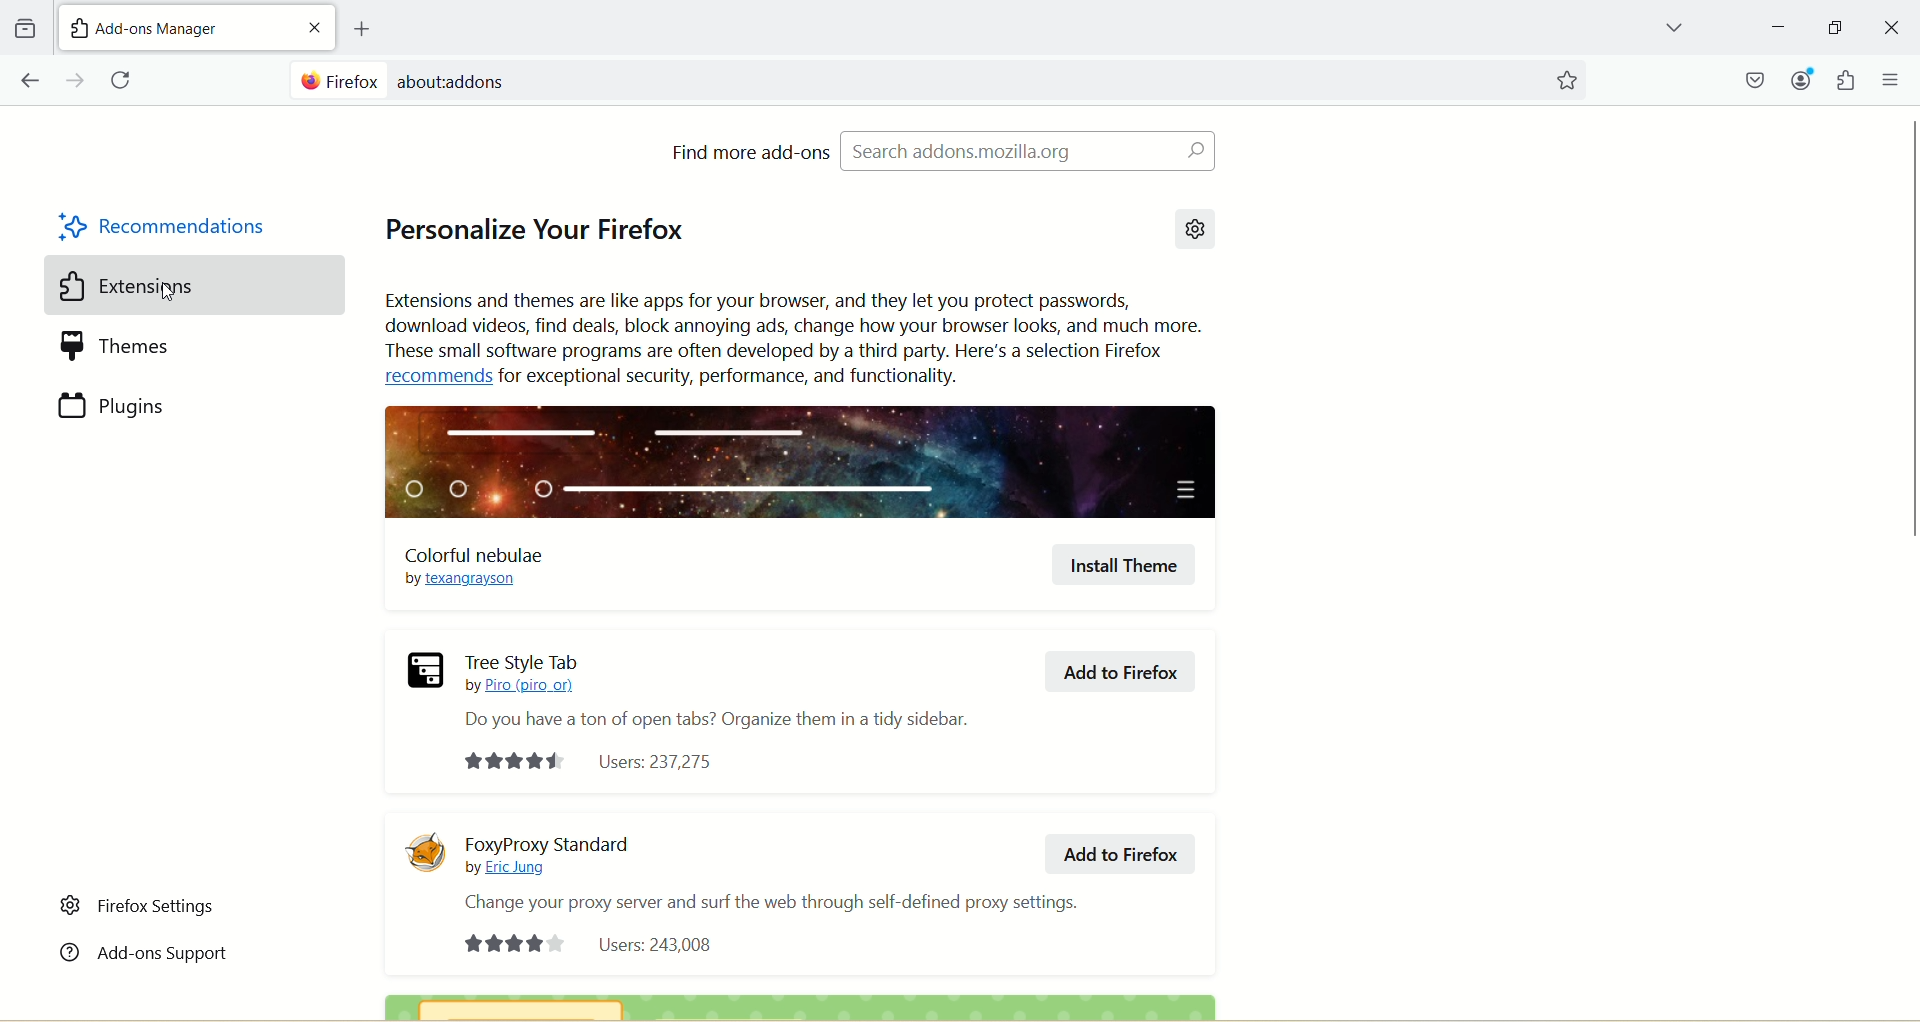 The width and height of the screenshot is (1920, 1022). What do you see at coordinates (552, 855) in the screenshot?
I see `FoxyProxy Standard
by Eric Jung` at bounding box center [552, 855].